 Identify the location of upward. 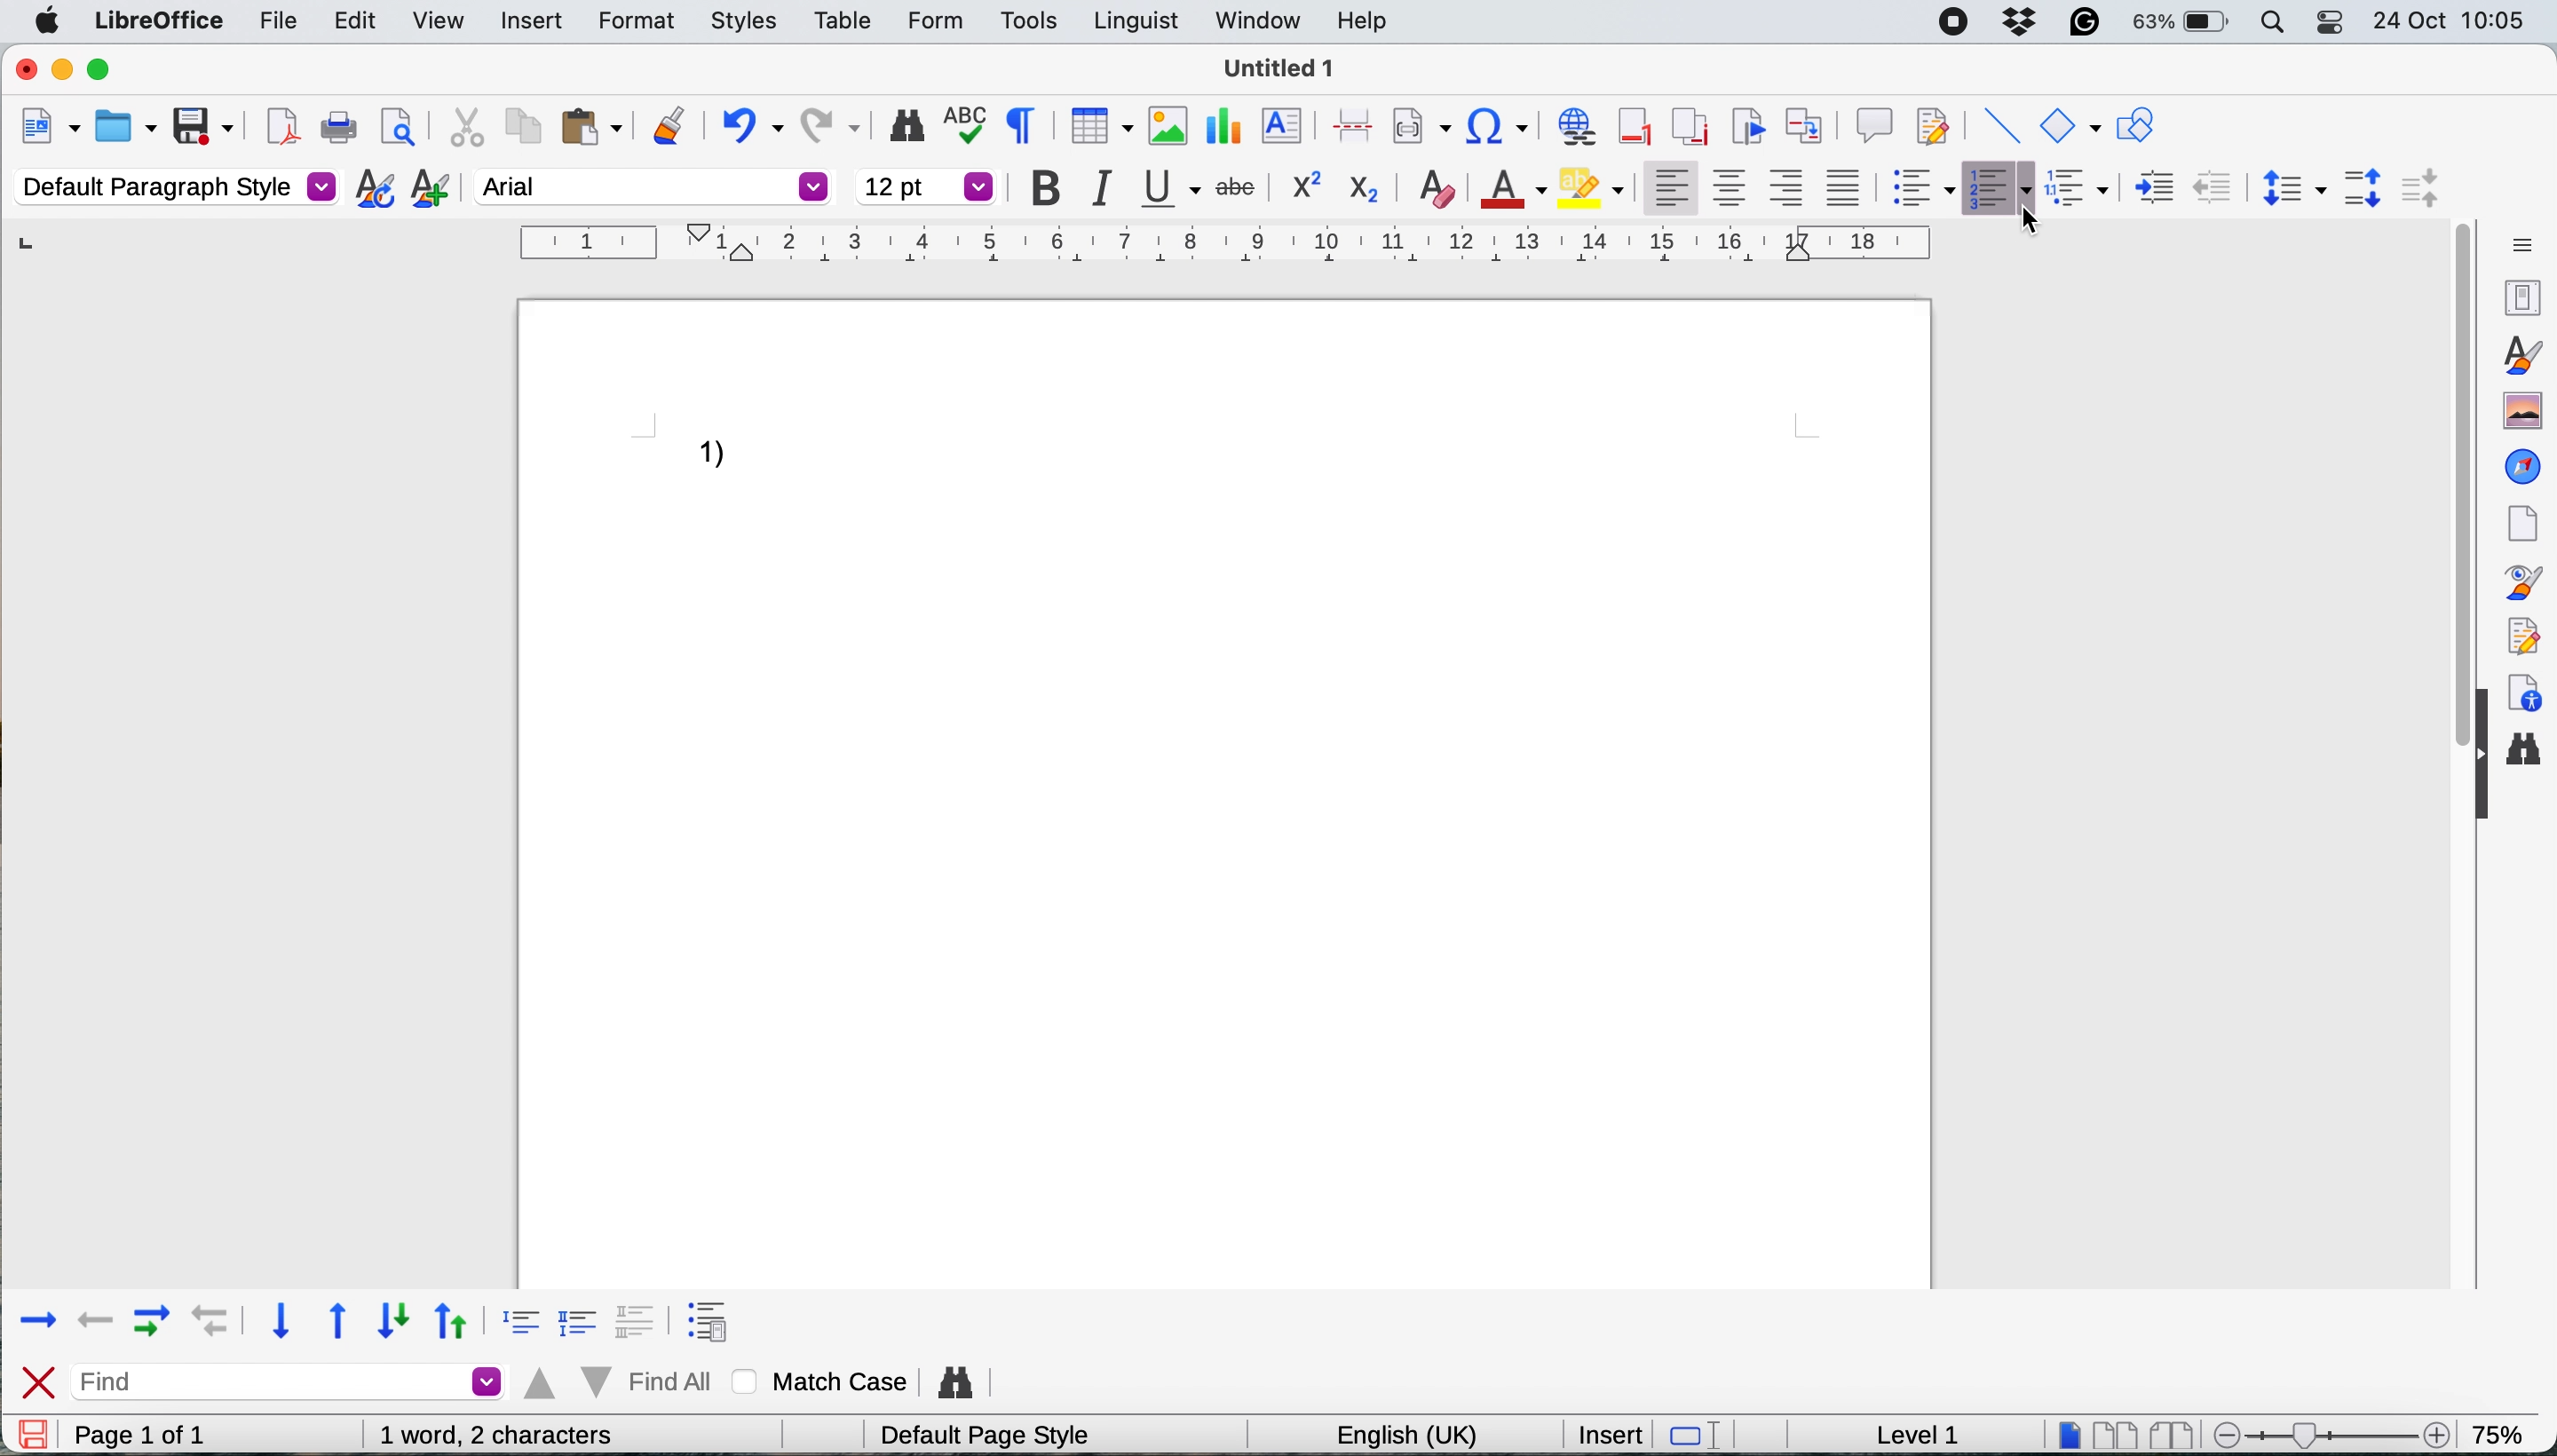
(341, 1323).